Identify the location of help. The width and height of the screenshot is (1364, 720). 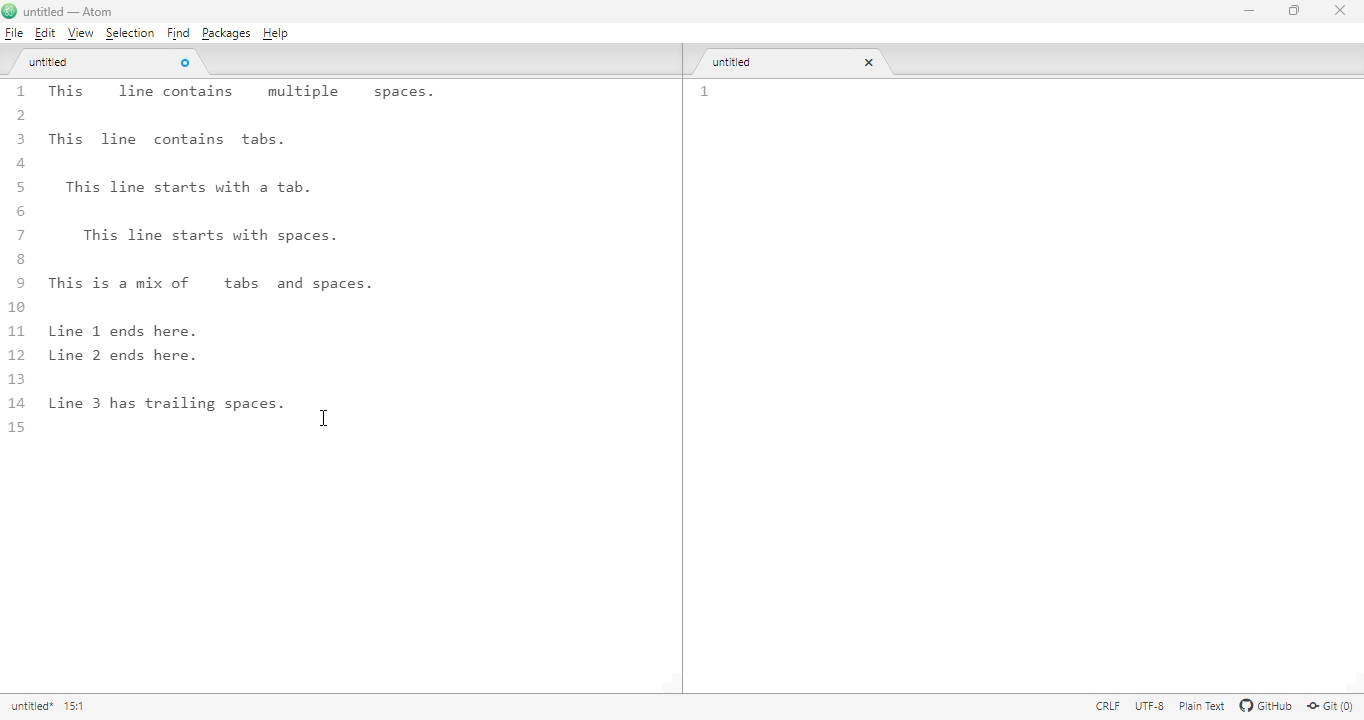
(277, 33).